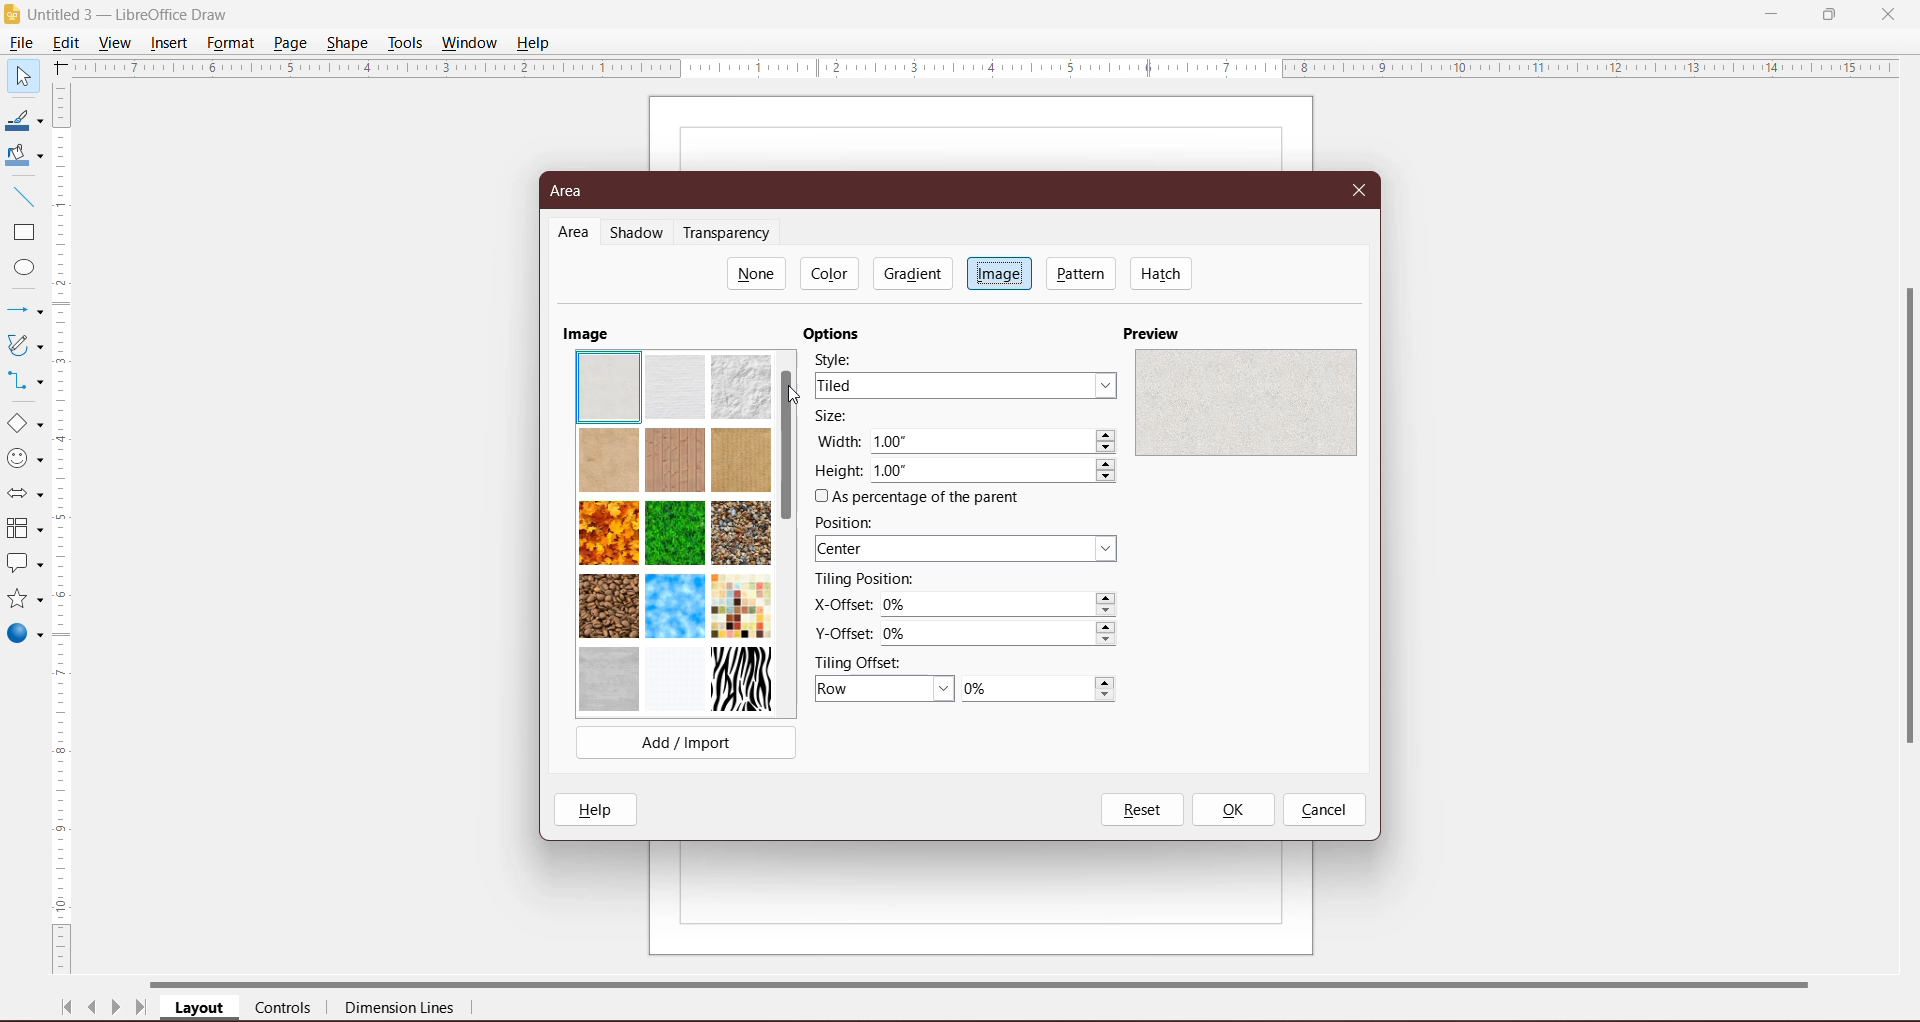  What do you see at coordinates (142, 1010) in the screenshot?
I see `Scroll to last page` at bounding box center [142, 1010].